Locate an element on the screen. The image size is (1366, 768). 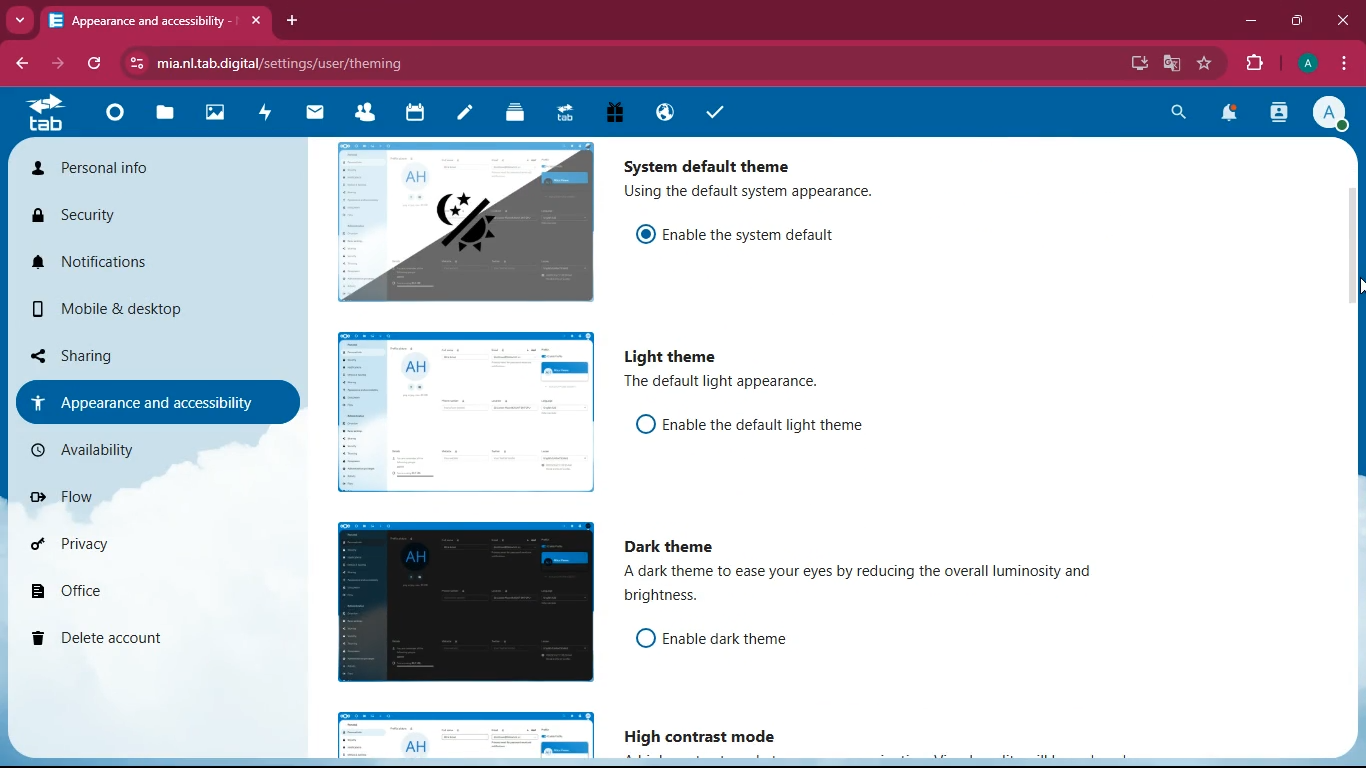
personal info is located at coordinates (124, 172).